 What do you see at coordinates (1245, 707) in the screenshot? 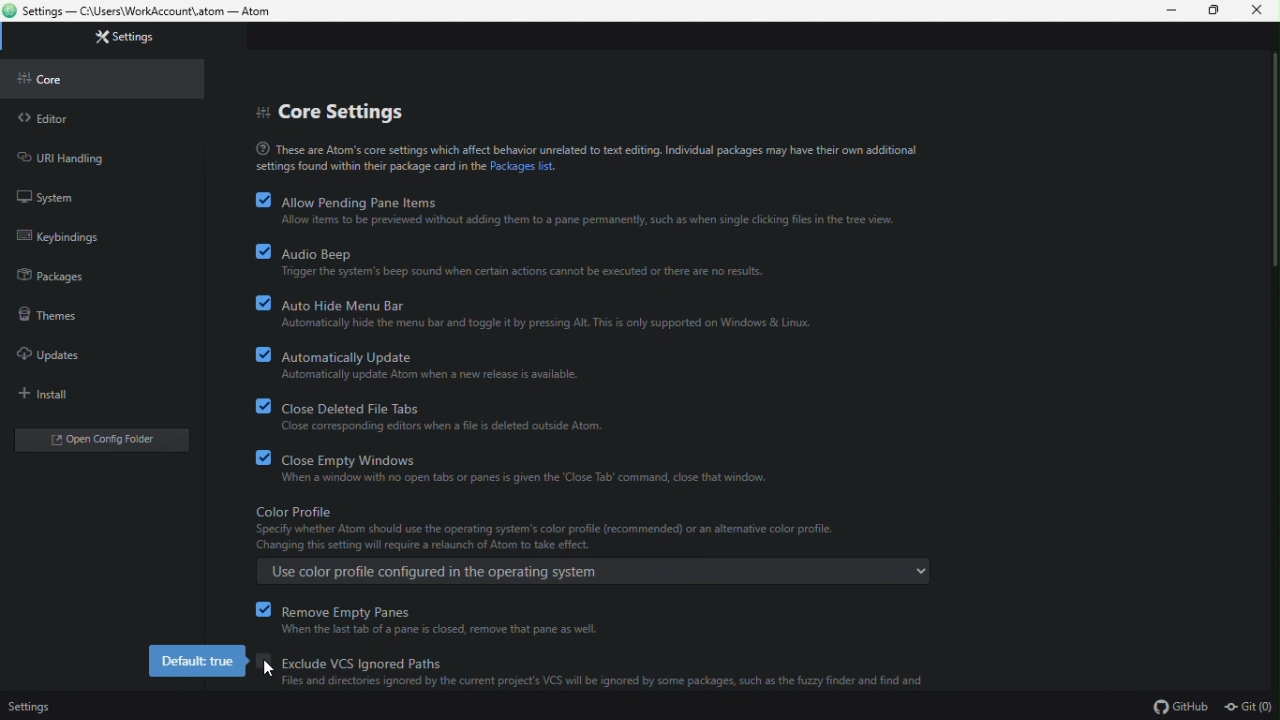
I see `Git (0)` at bounding box center [1245, 707].